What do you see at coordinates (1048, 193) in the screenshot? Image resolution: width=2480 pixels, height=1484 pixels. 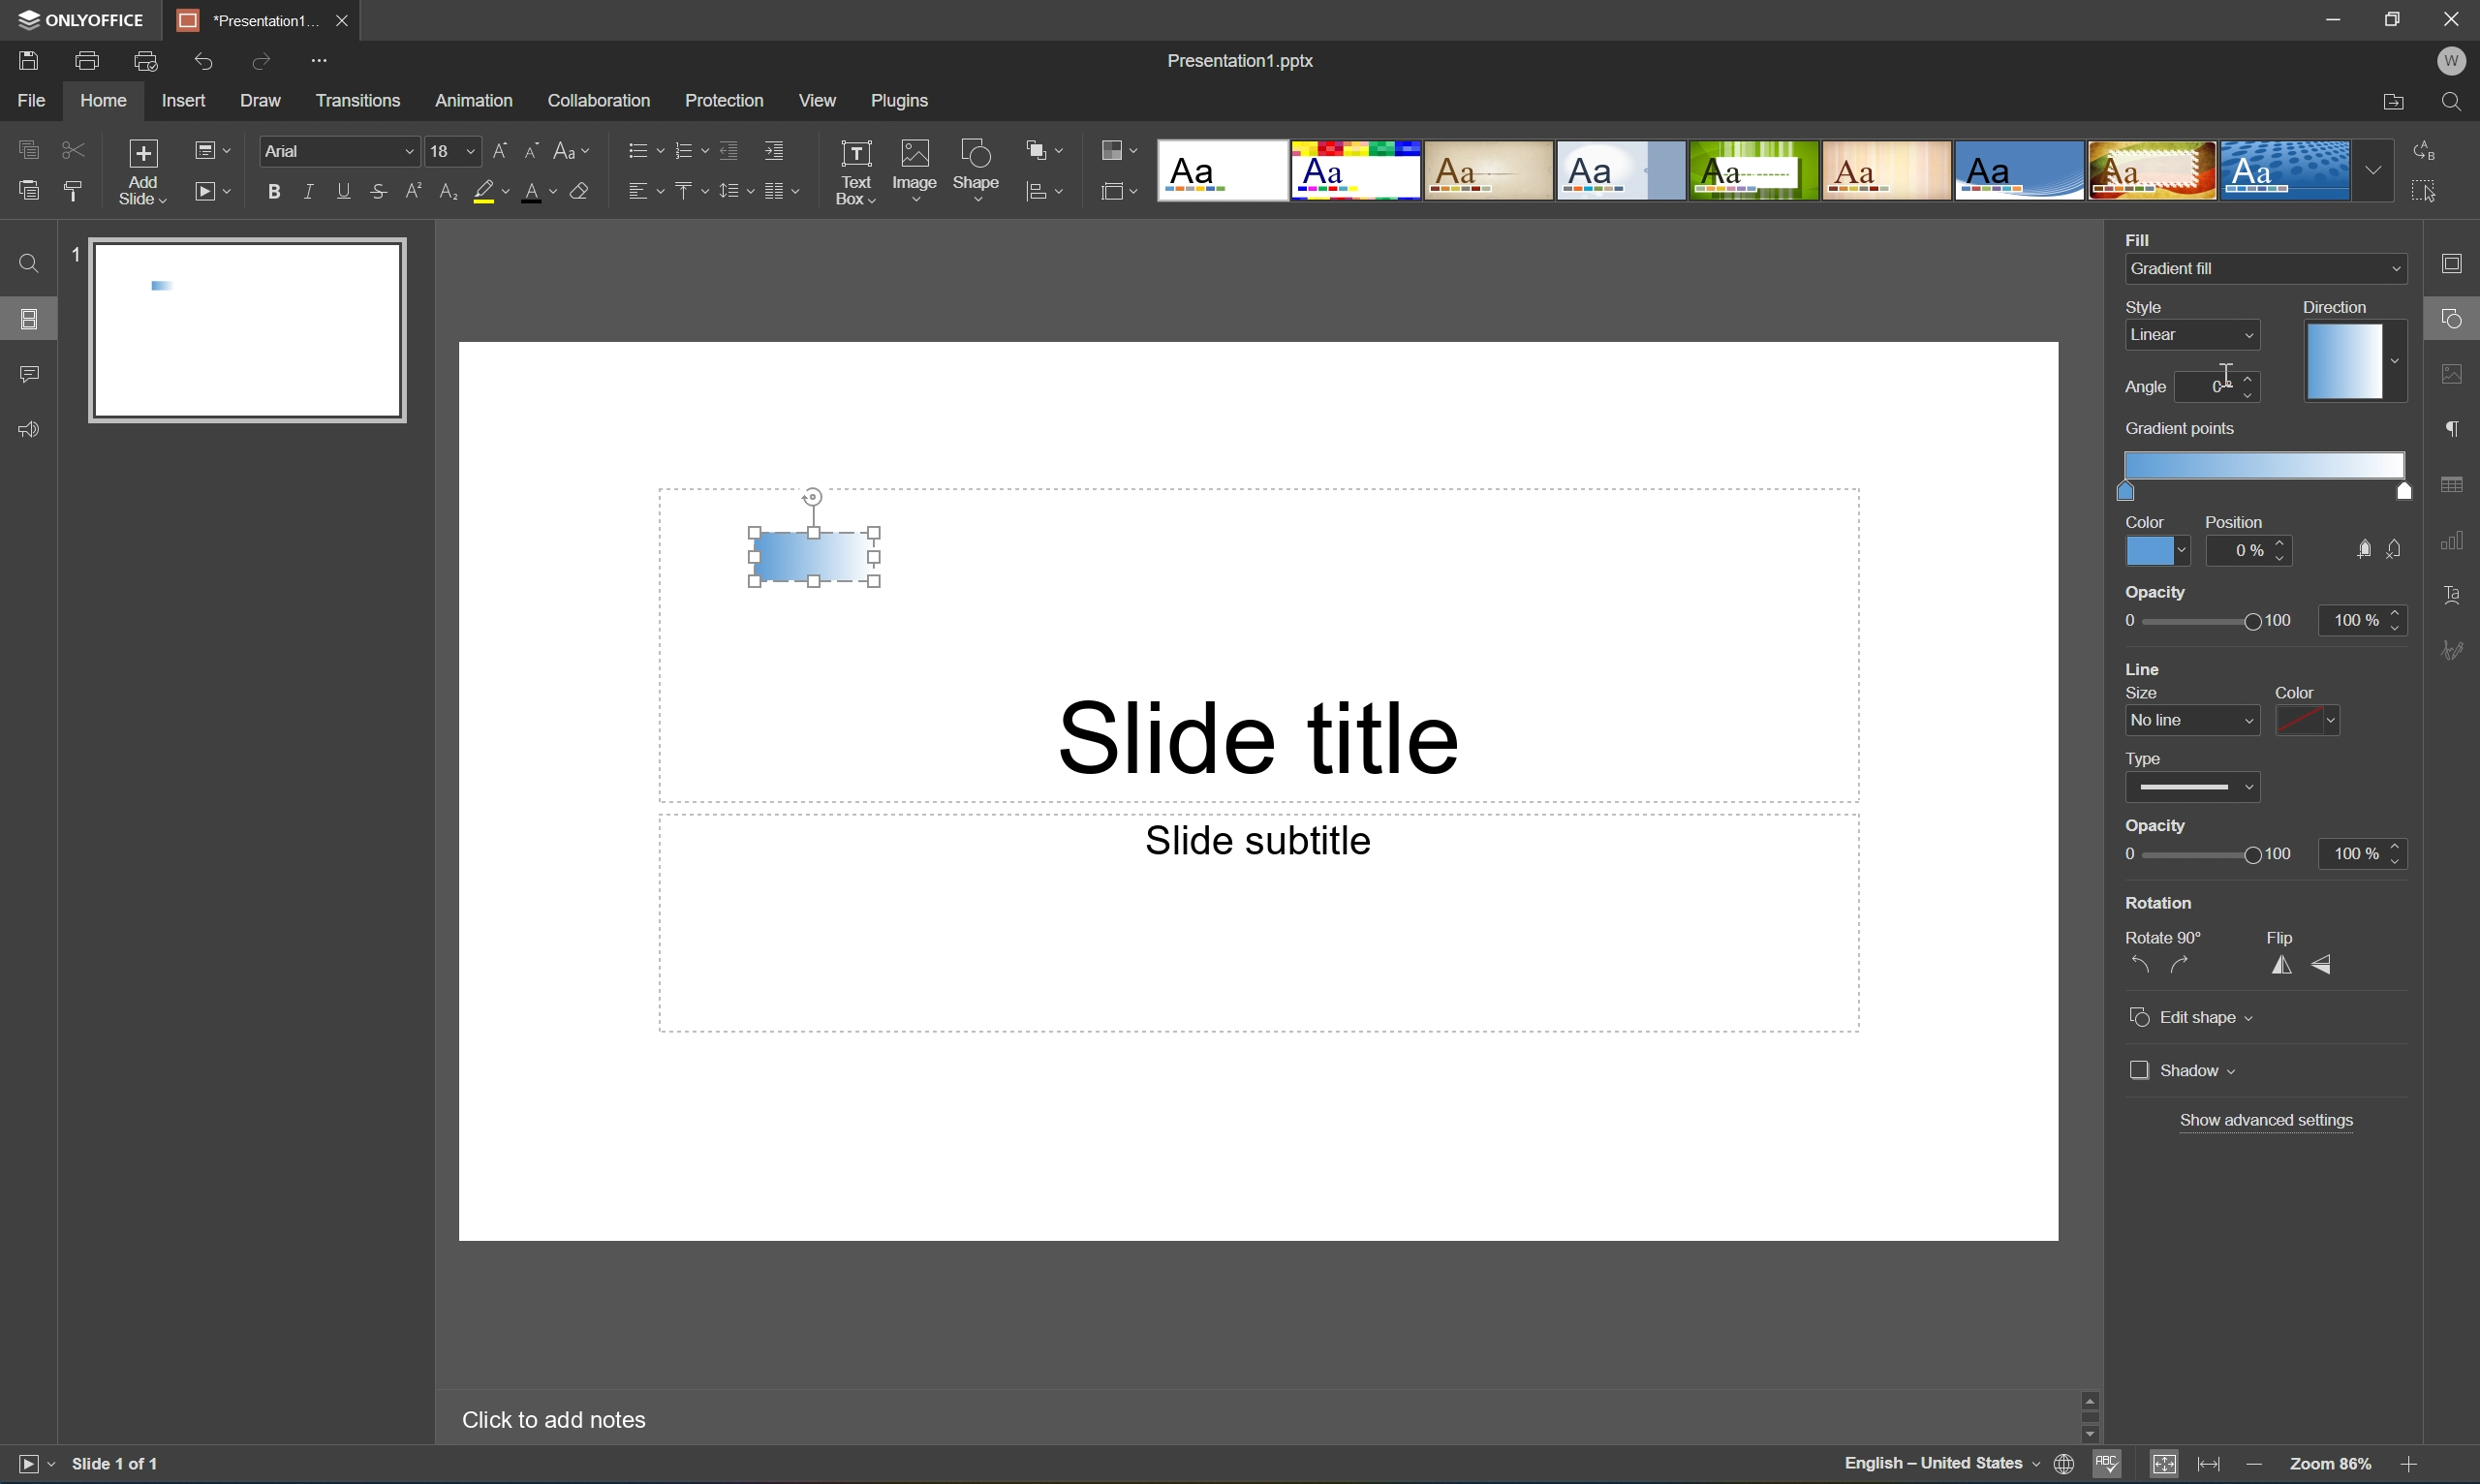 I see `align shape` at bounding box center [1048, 193].